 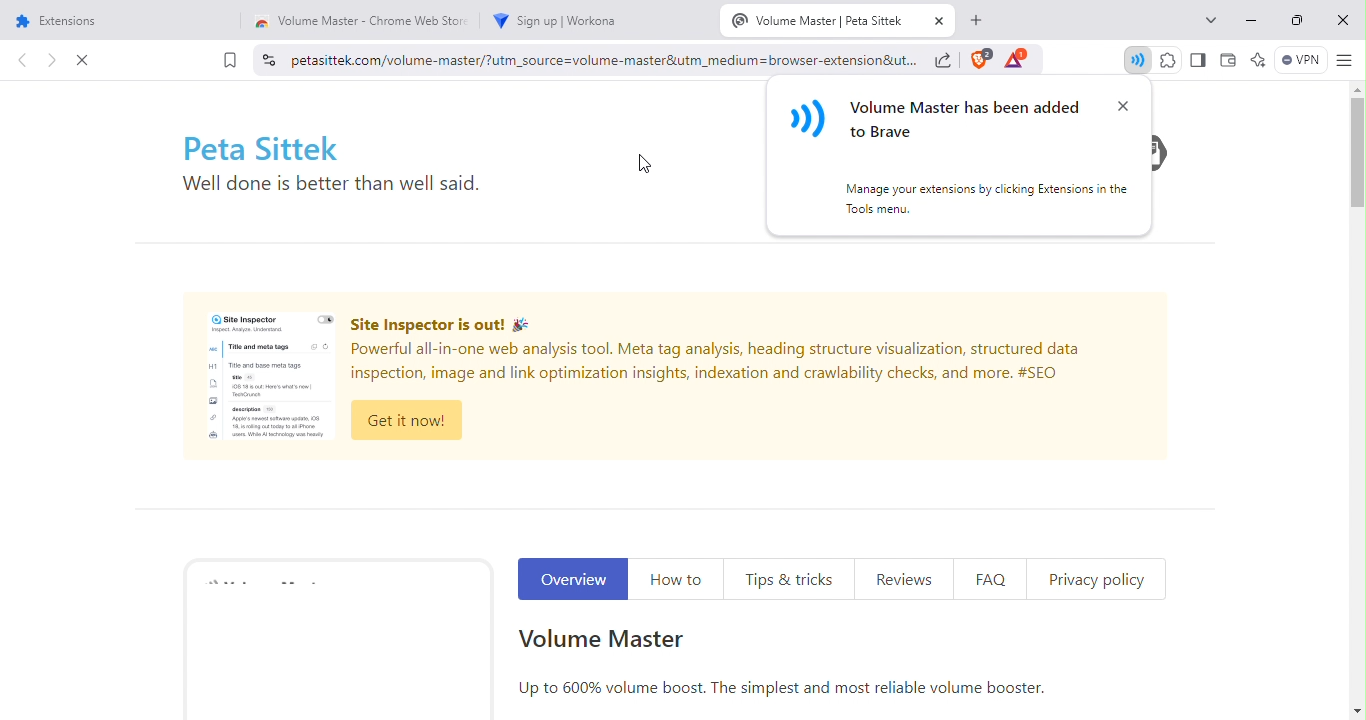 I want to click on wallet , so click(x=1226, y=60).